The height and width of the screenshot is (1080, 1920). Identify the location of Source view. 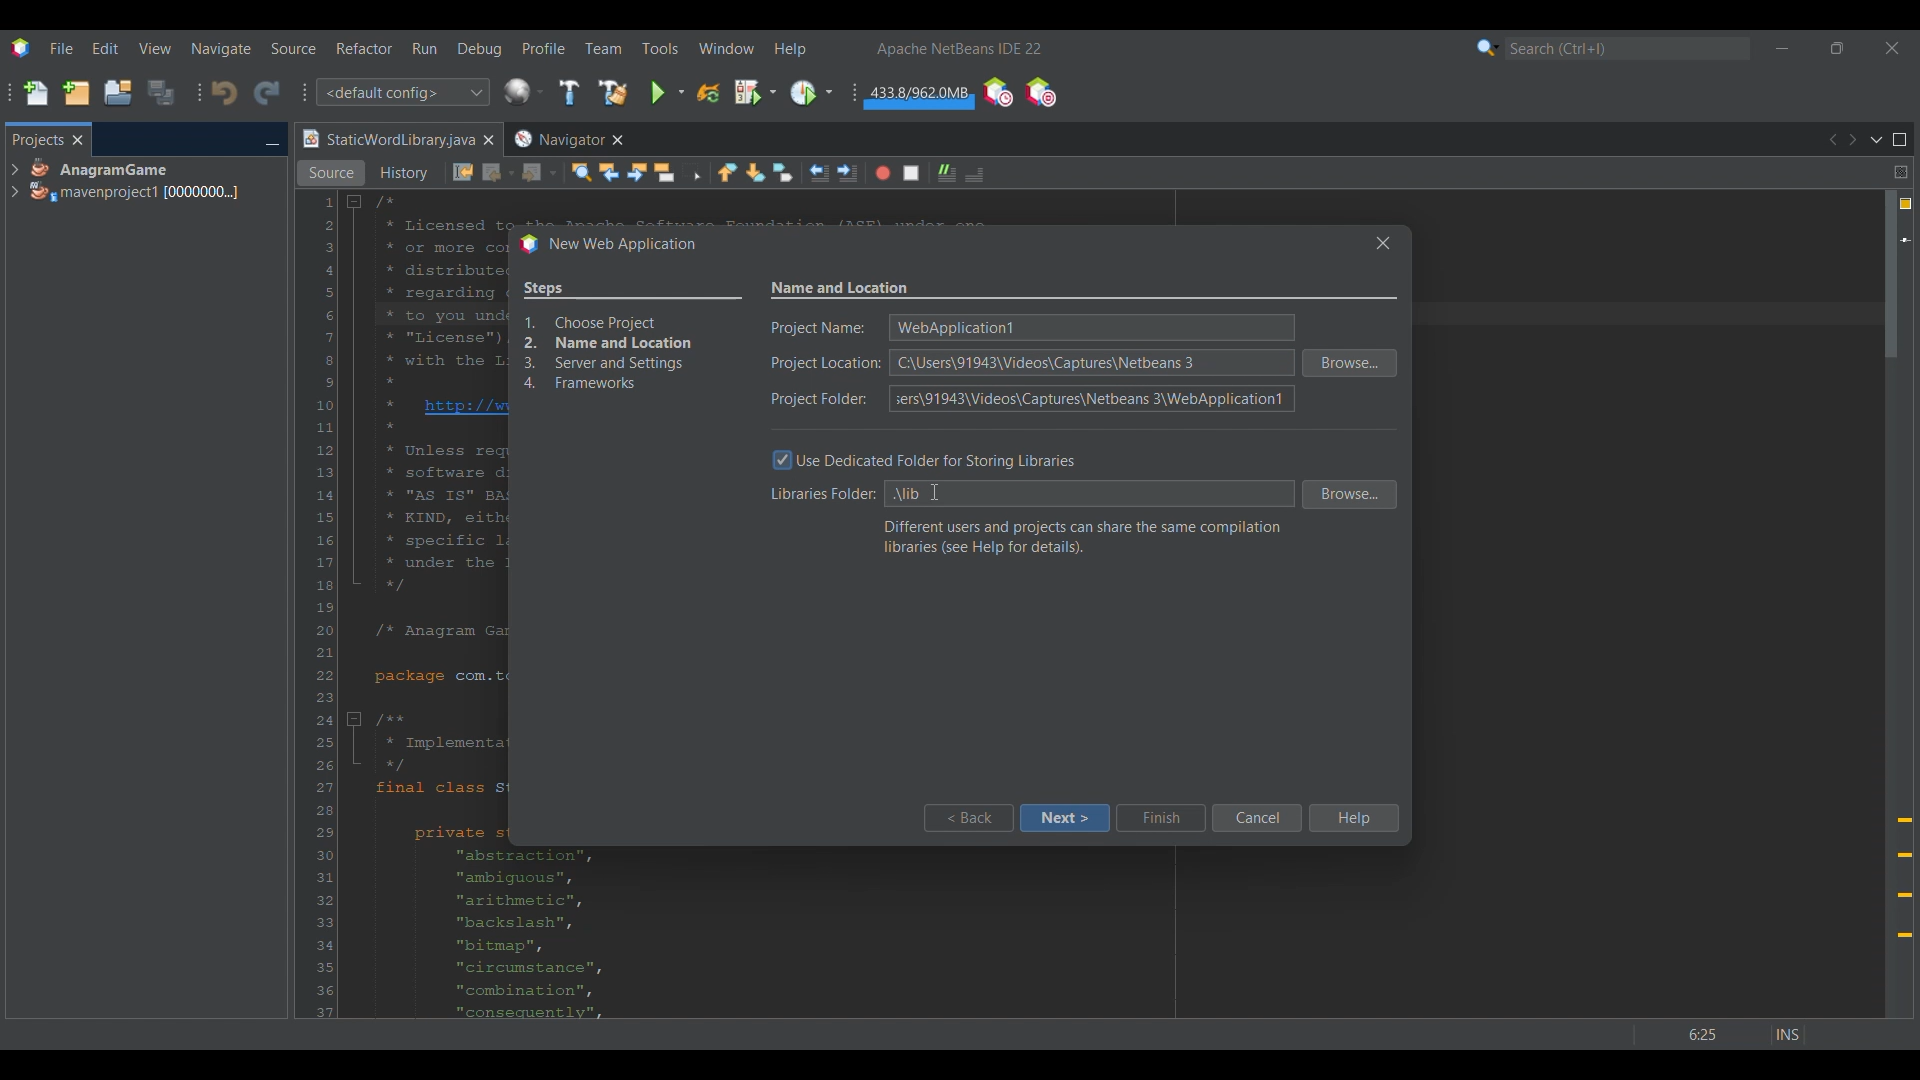
(331, 173).